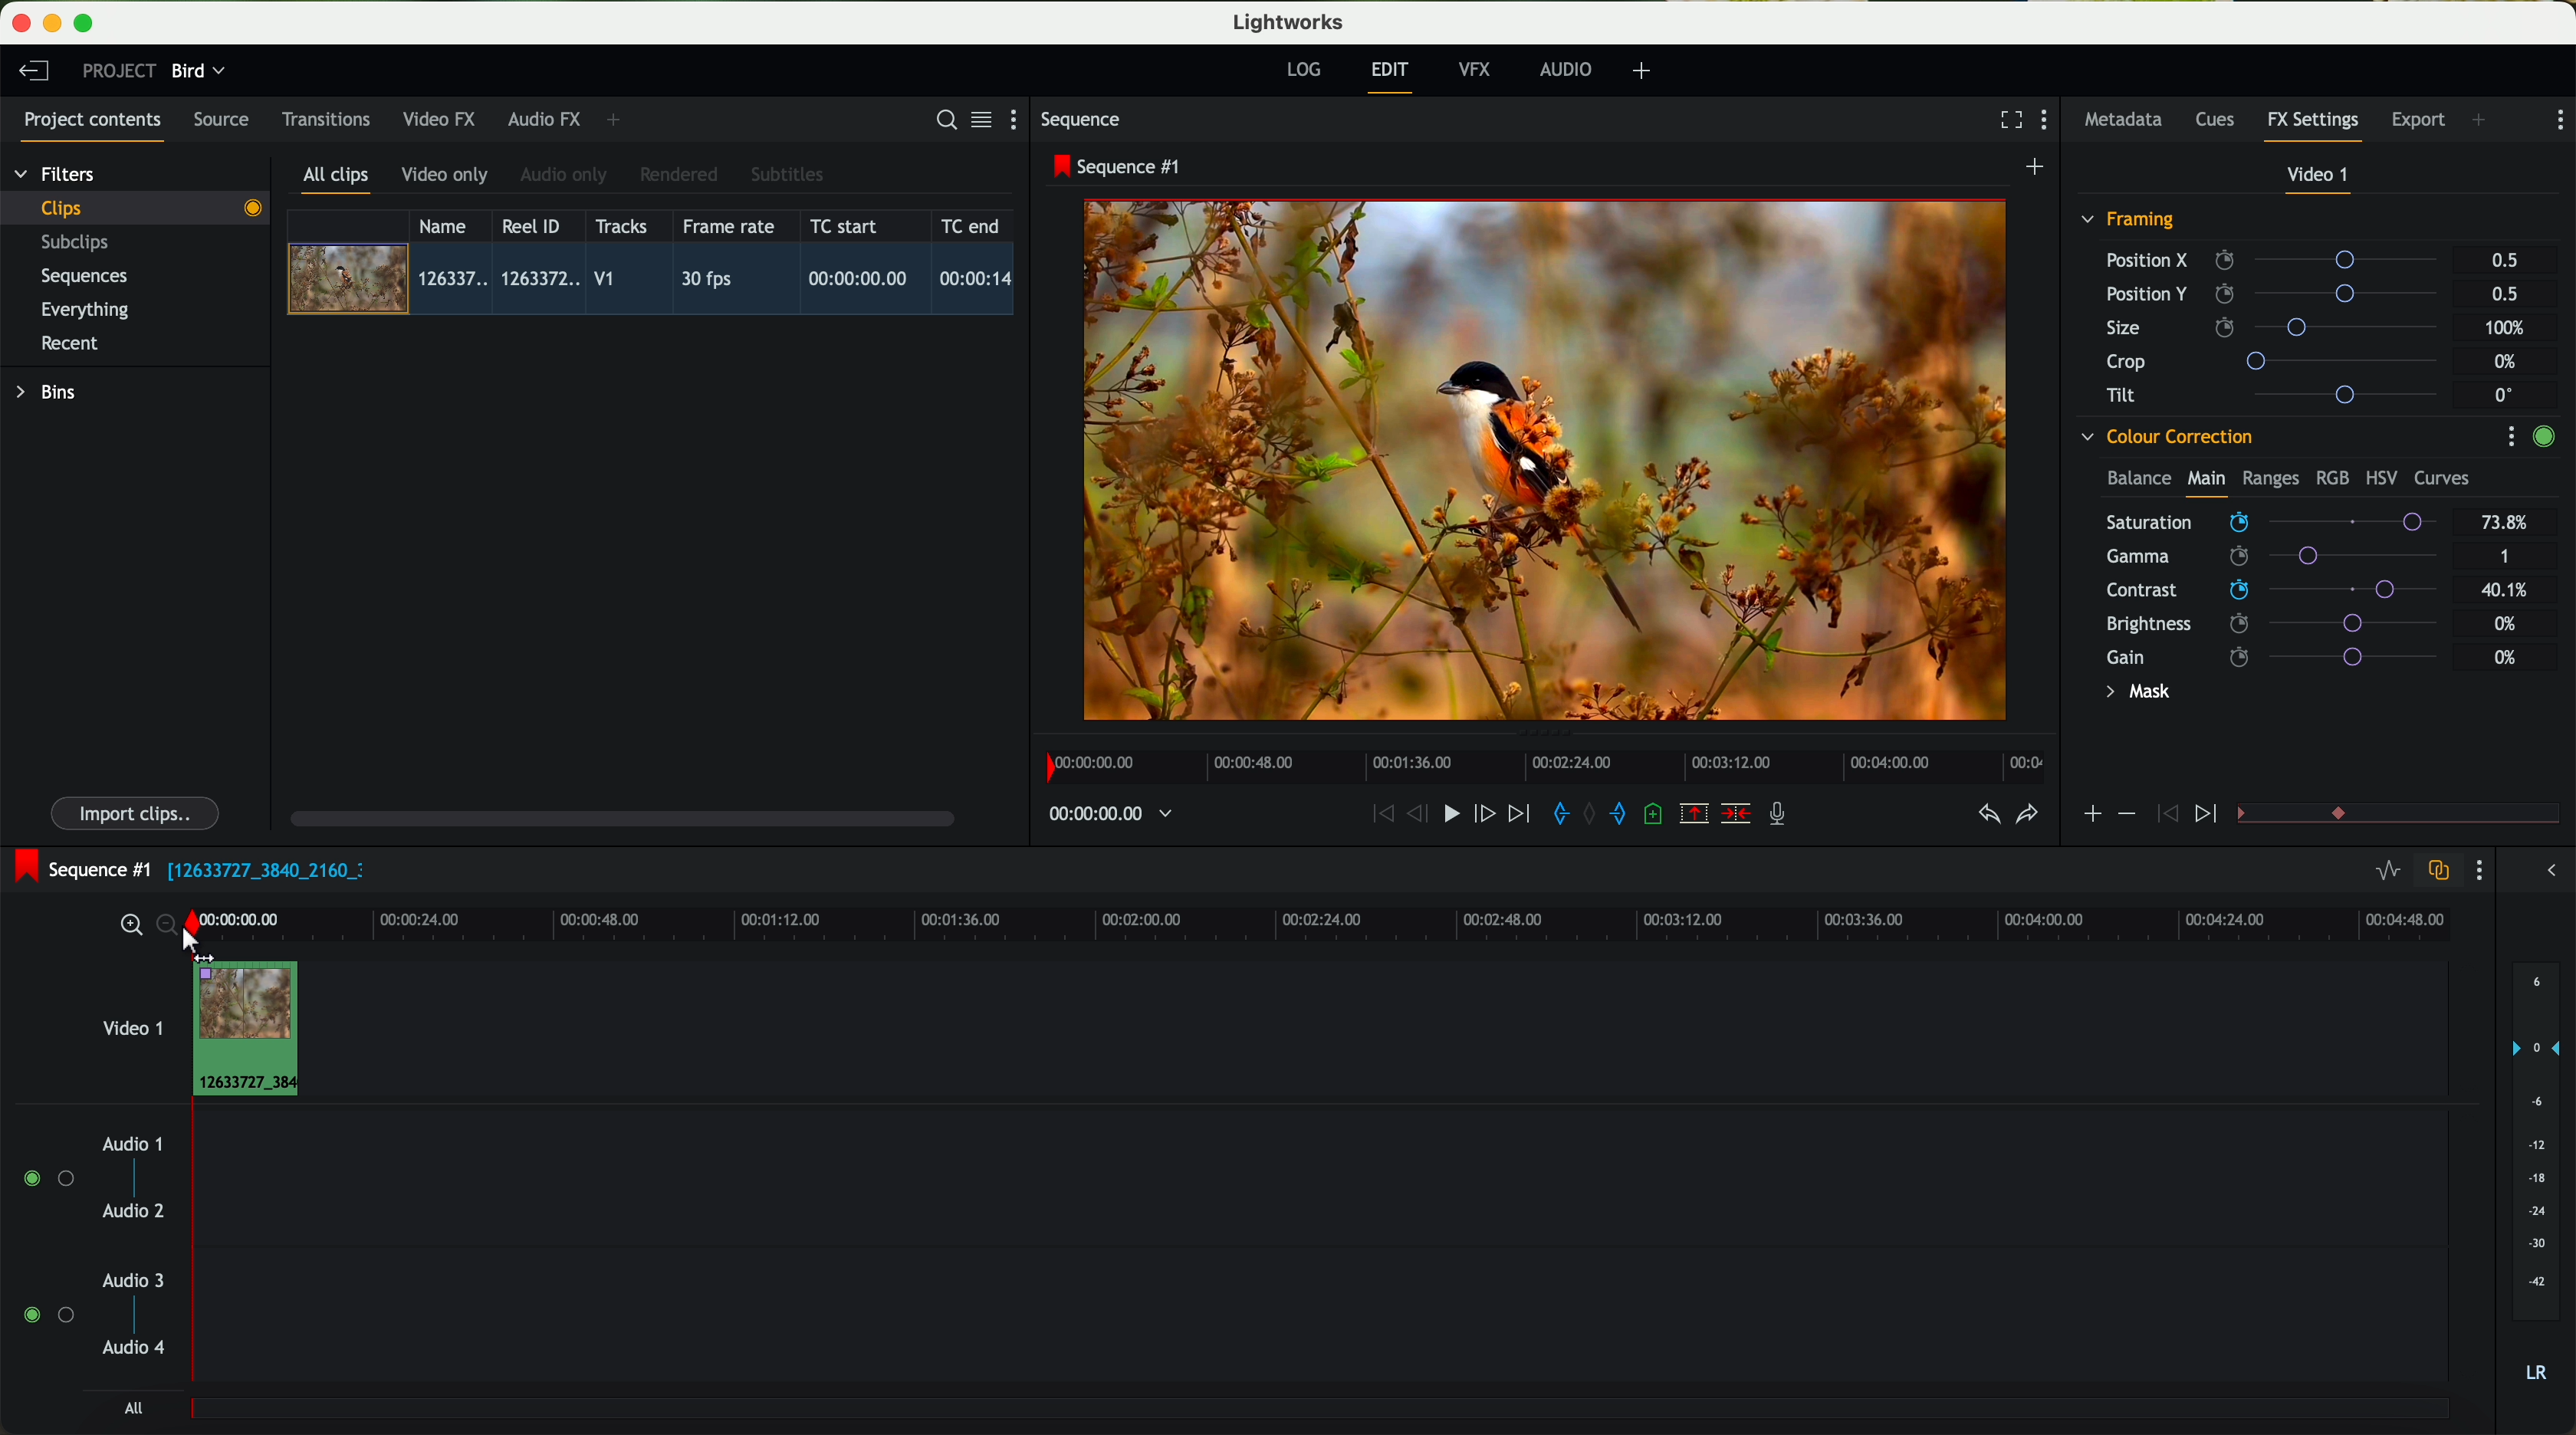 The image size is (2576, 1435). Describe the element at coordinates (2331, 476) in the screenshot. I see `RGB` at that location.